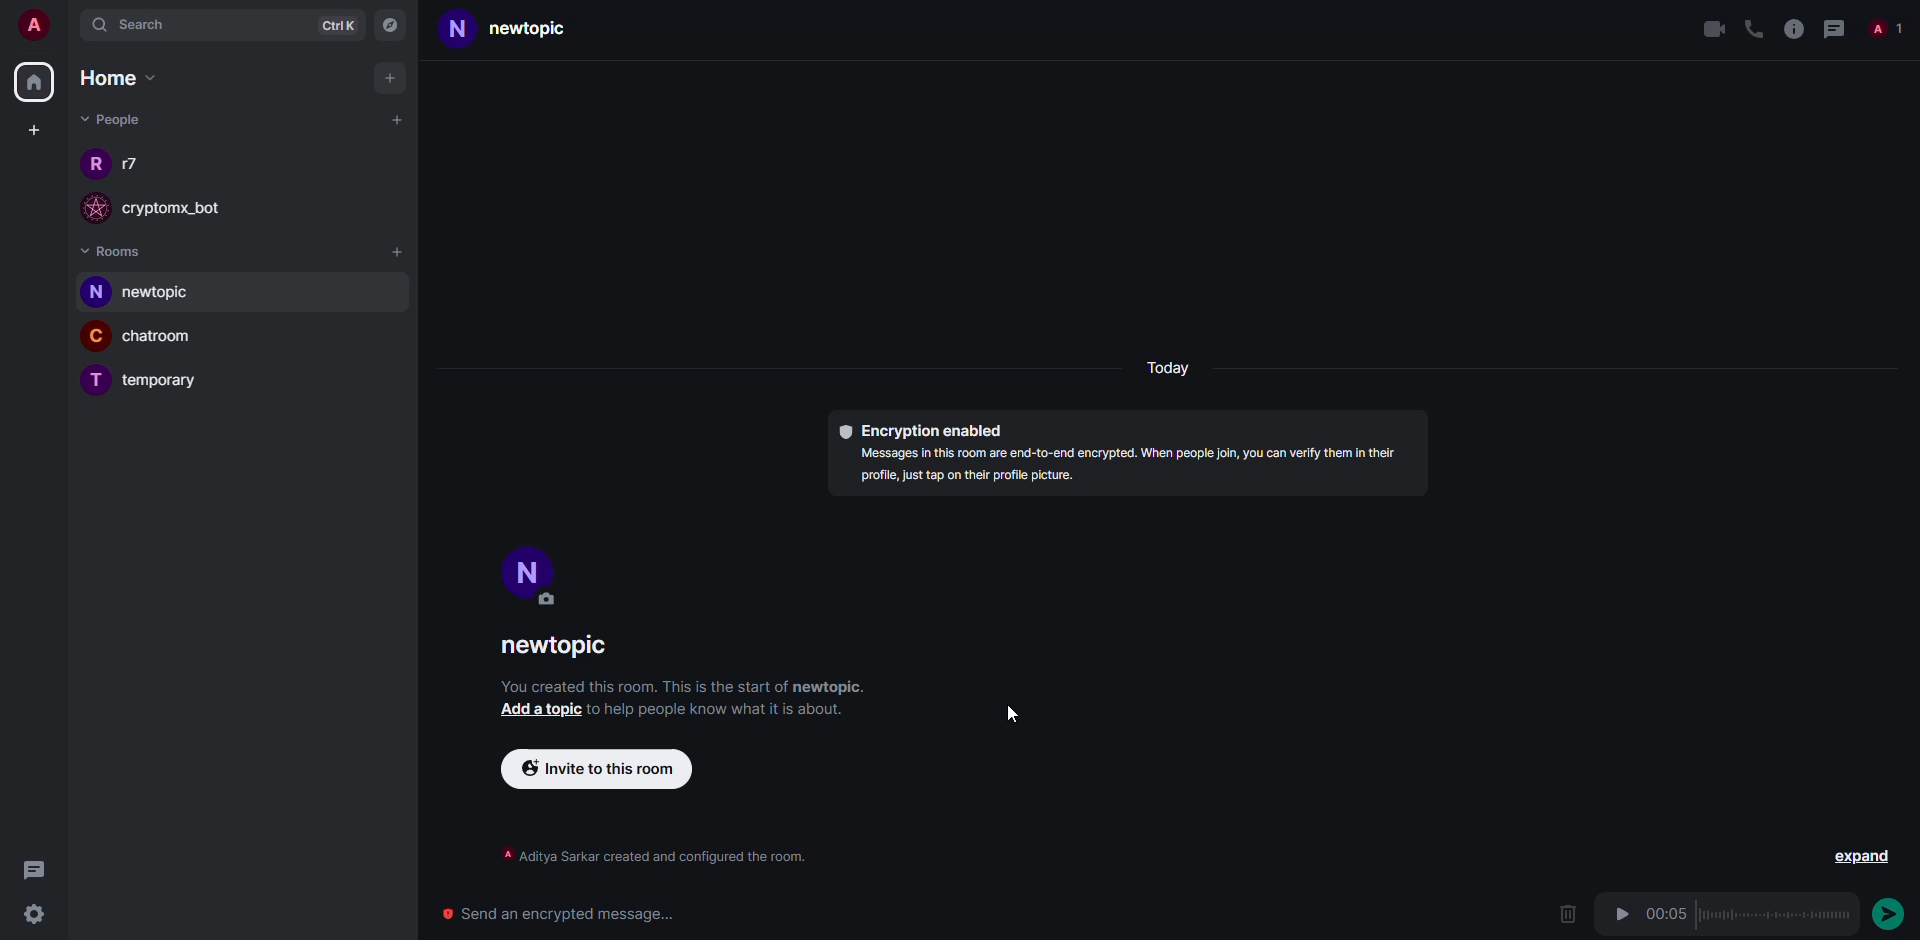 The width and height of the screenshot is (1920, 940). I want to click on expand, so click(1858, 860).